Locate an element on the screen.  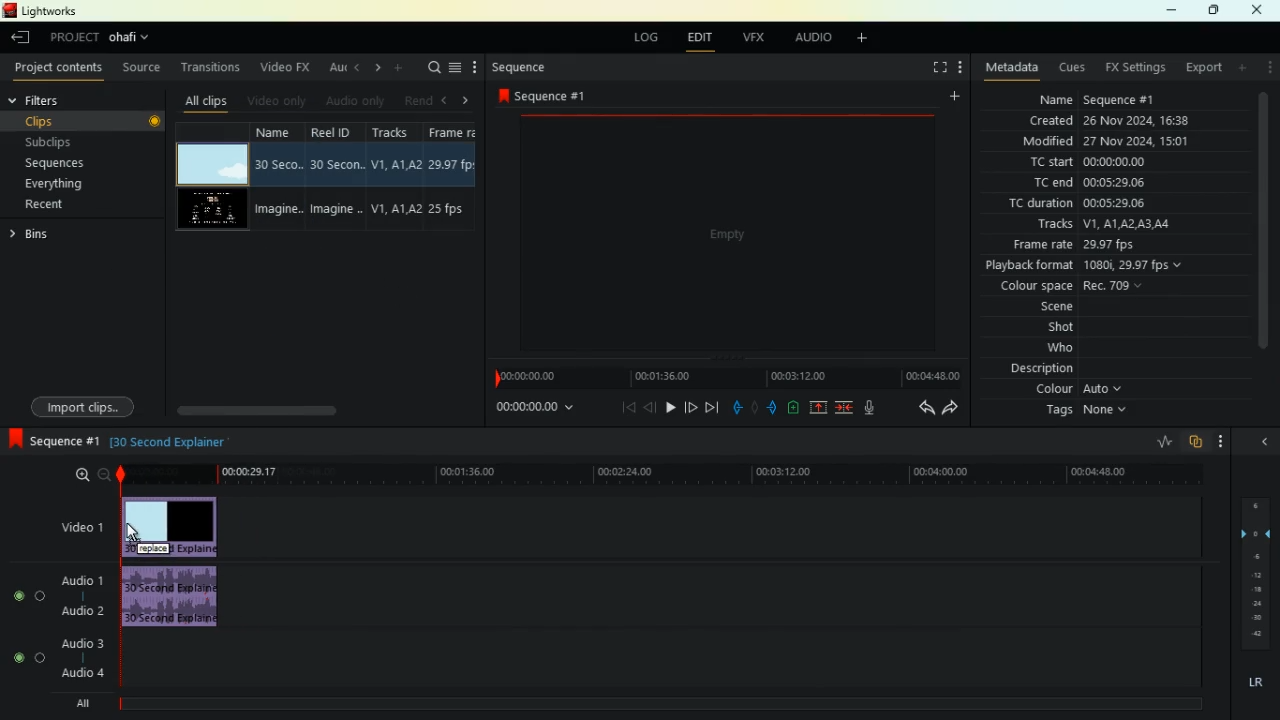
colour space Rec 709 is located at coordinates (1105, 286).